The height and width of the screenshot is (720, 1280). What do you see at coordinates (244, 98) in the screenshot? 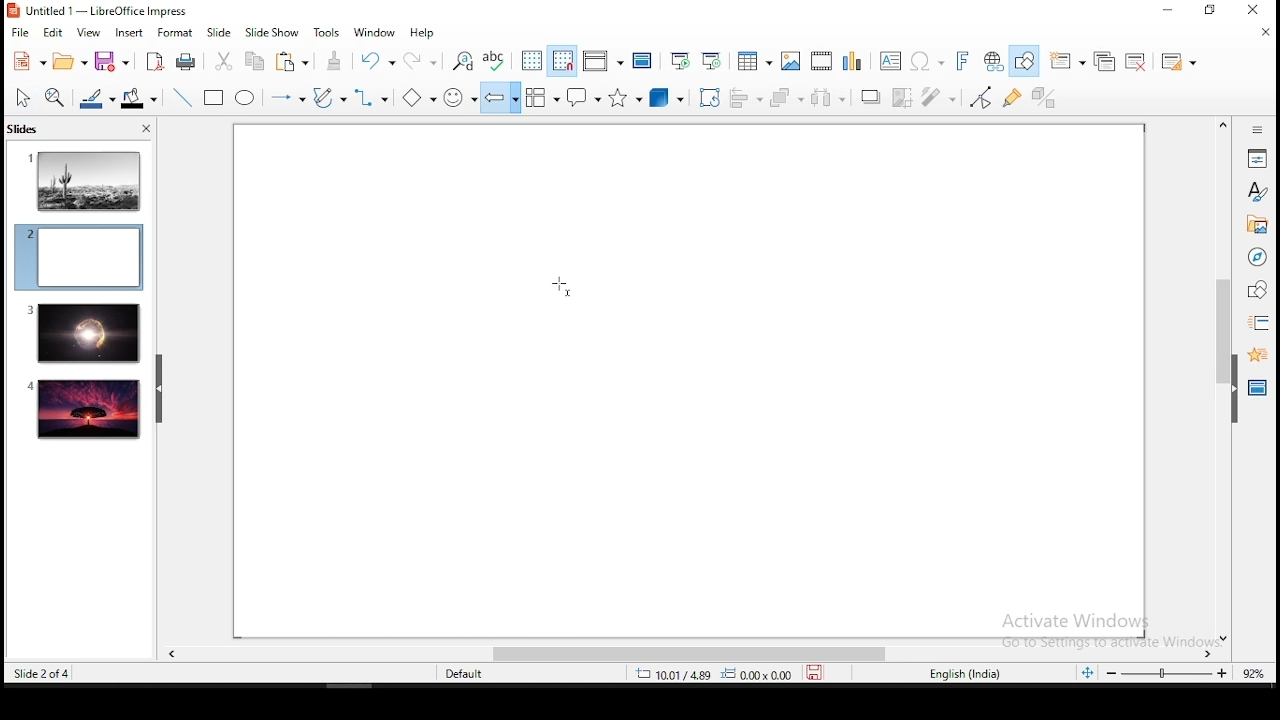
I see `ellipse` at bounding box center [244, 98].